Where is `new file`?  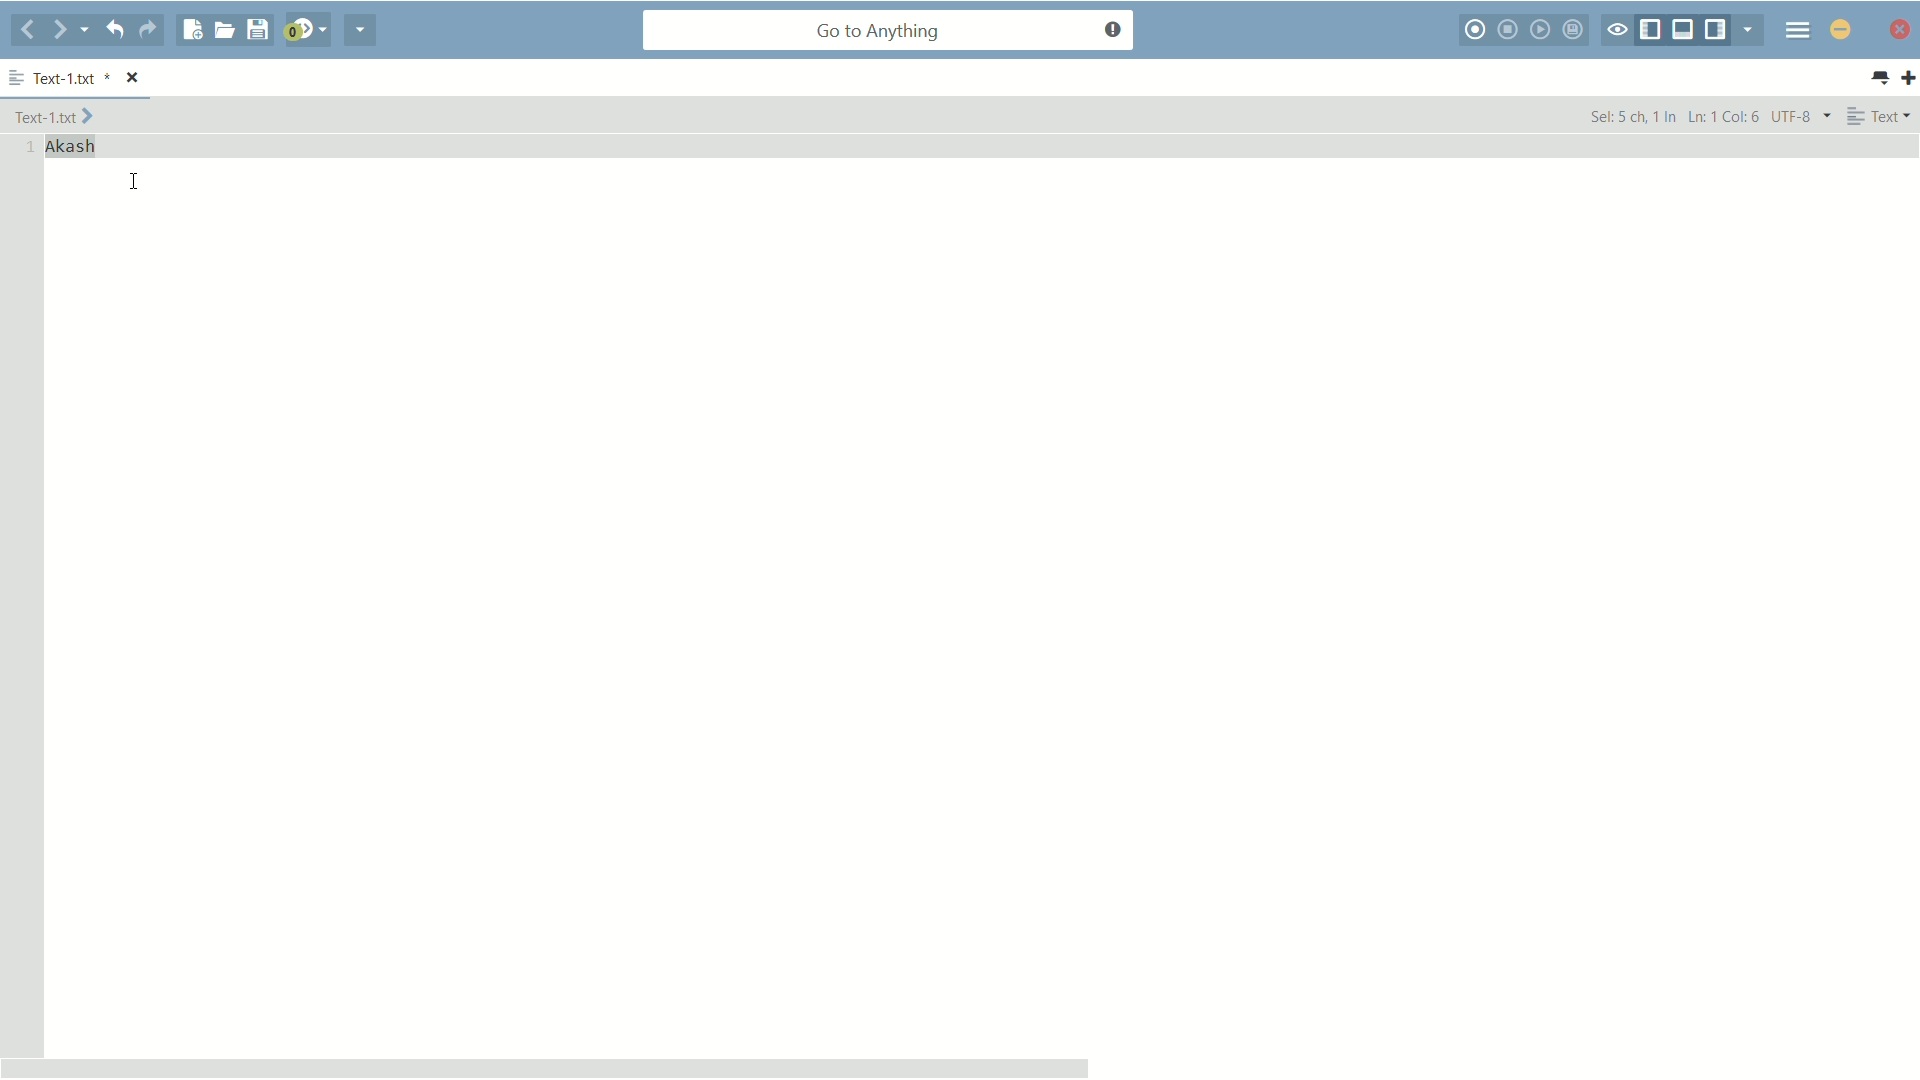 new file is located at coordinates (193, 30).